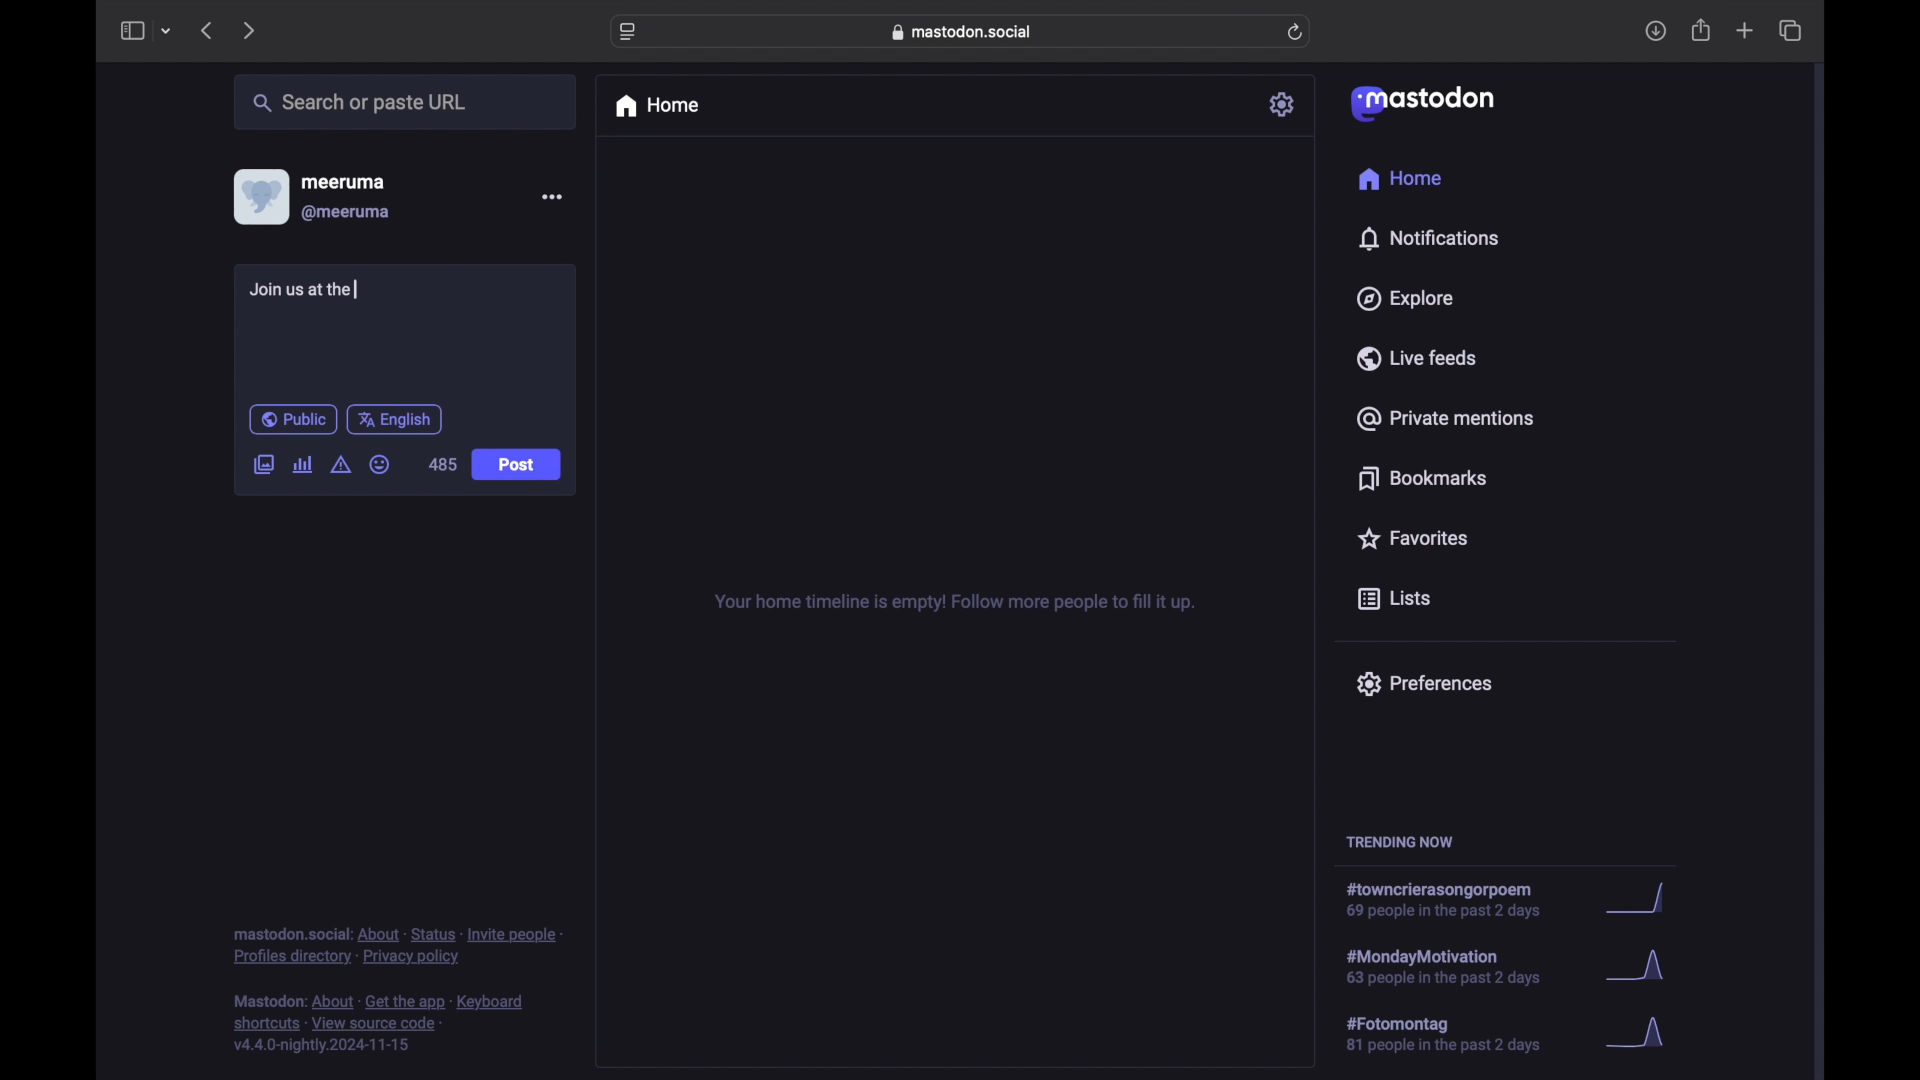 This screenshot has height=1080, width=1920. I want to click on add  poll, so click(302, 464).